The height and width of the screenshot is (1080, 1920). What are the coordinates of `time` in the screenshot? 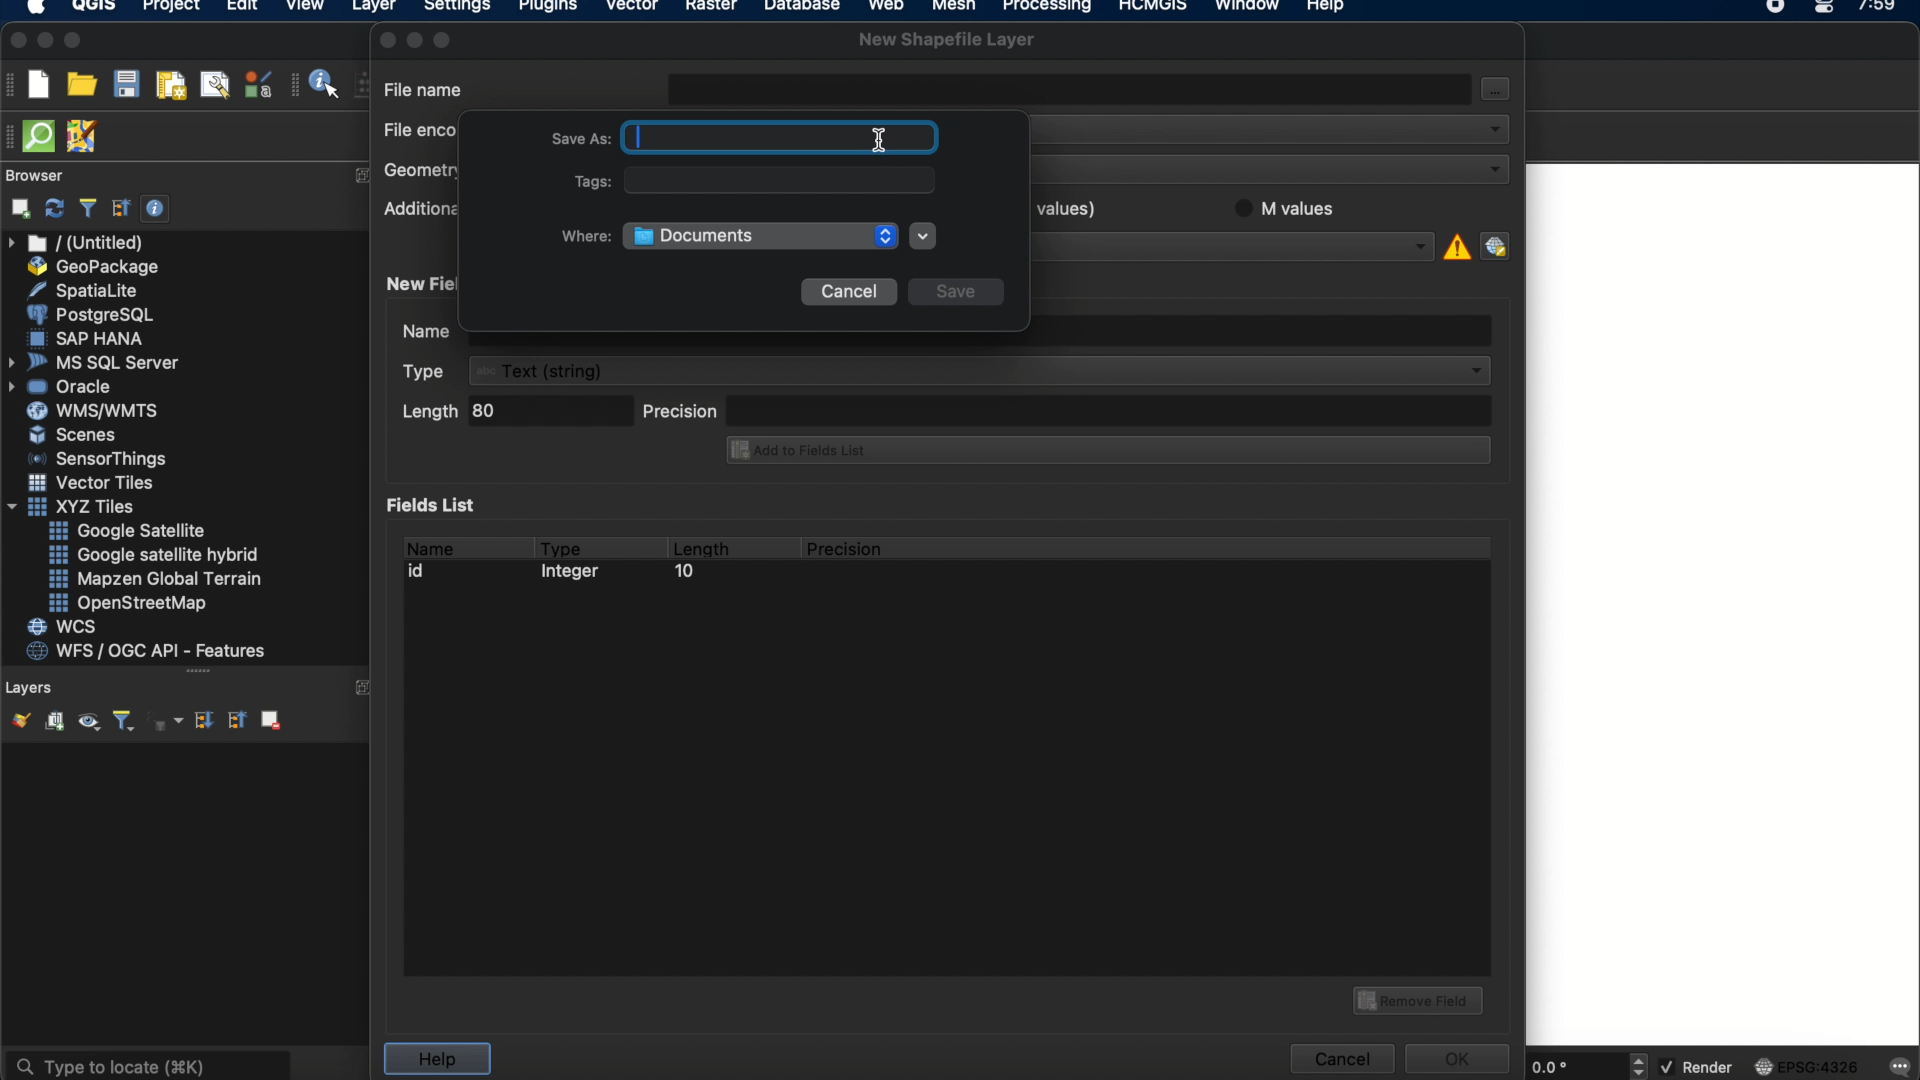 It's located at (1879, 12).